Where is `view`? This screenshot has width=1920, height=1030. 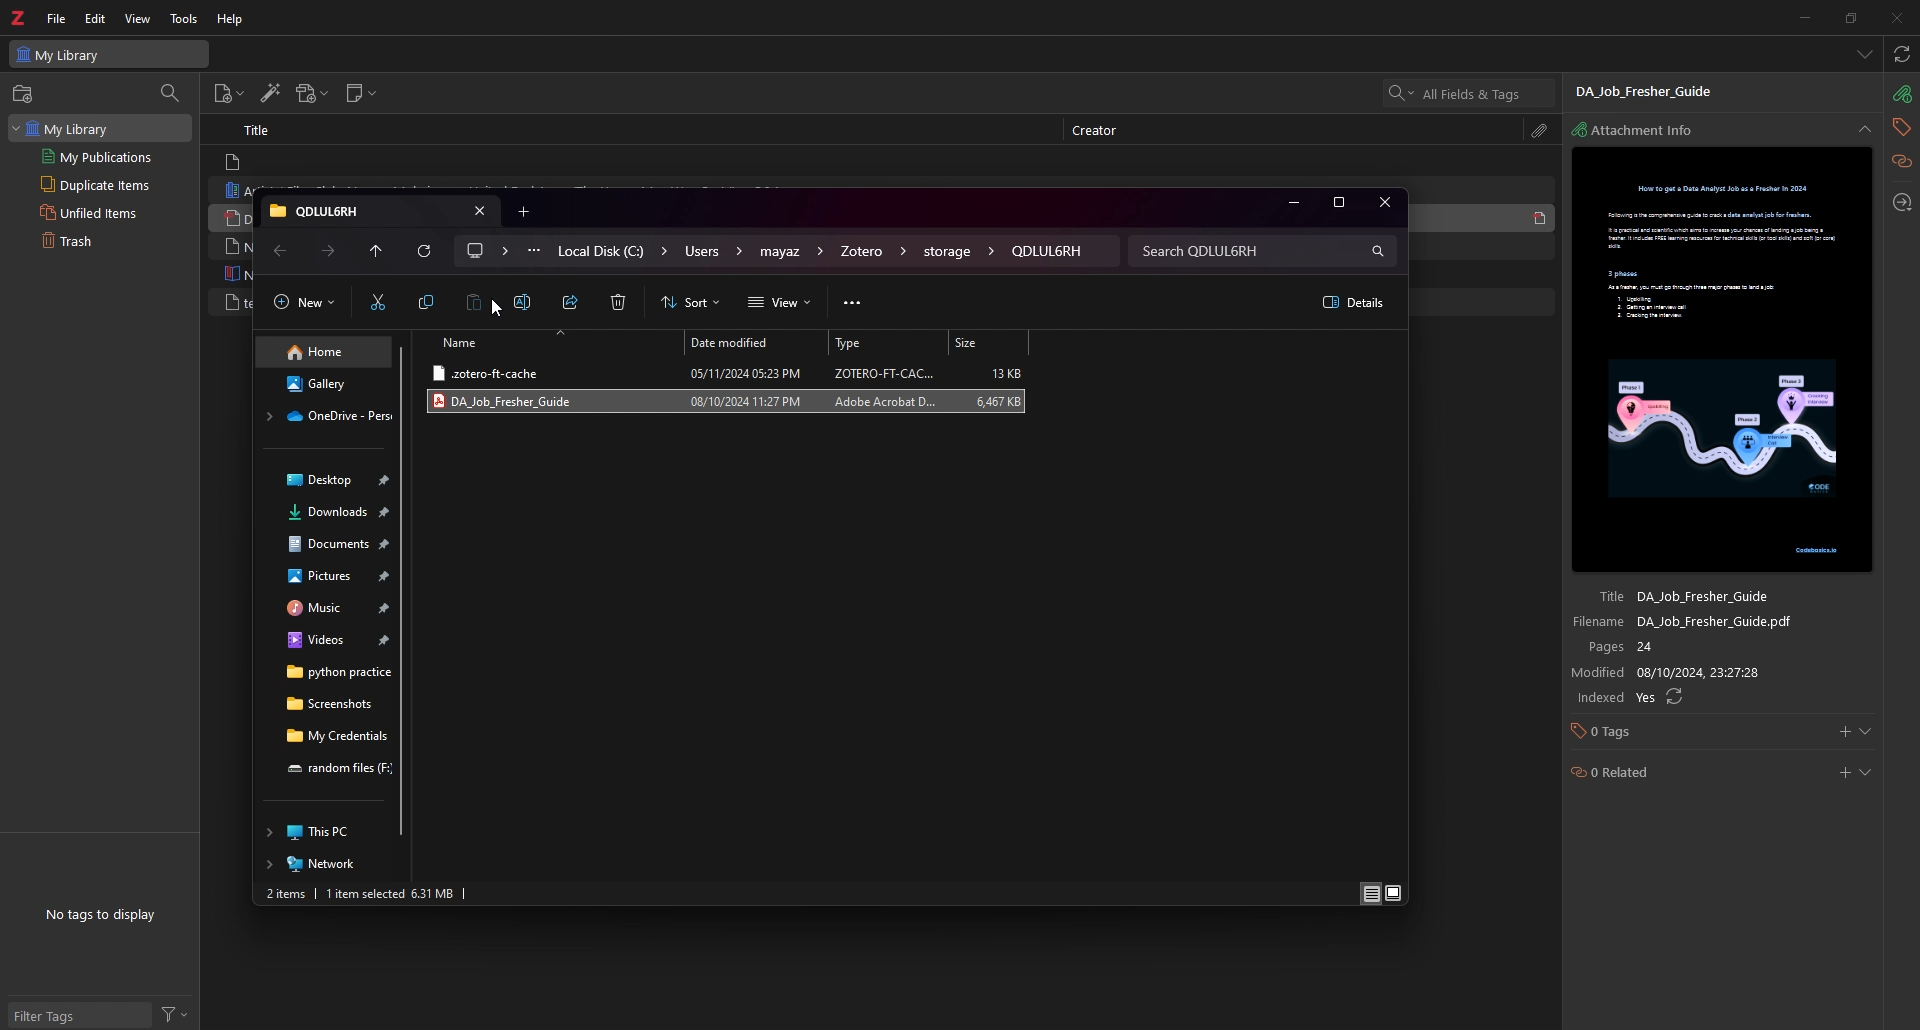 view is located at coordinates (782, 304).